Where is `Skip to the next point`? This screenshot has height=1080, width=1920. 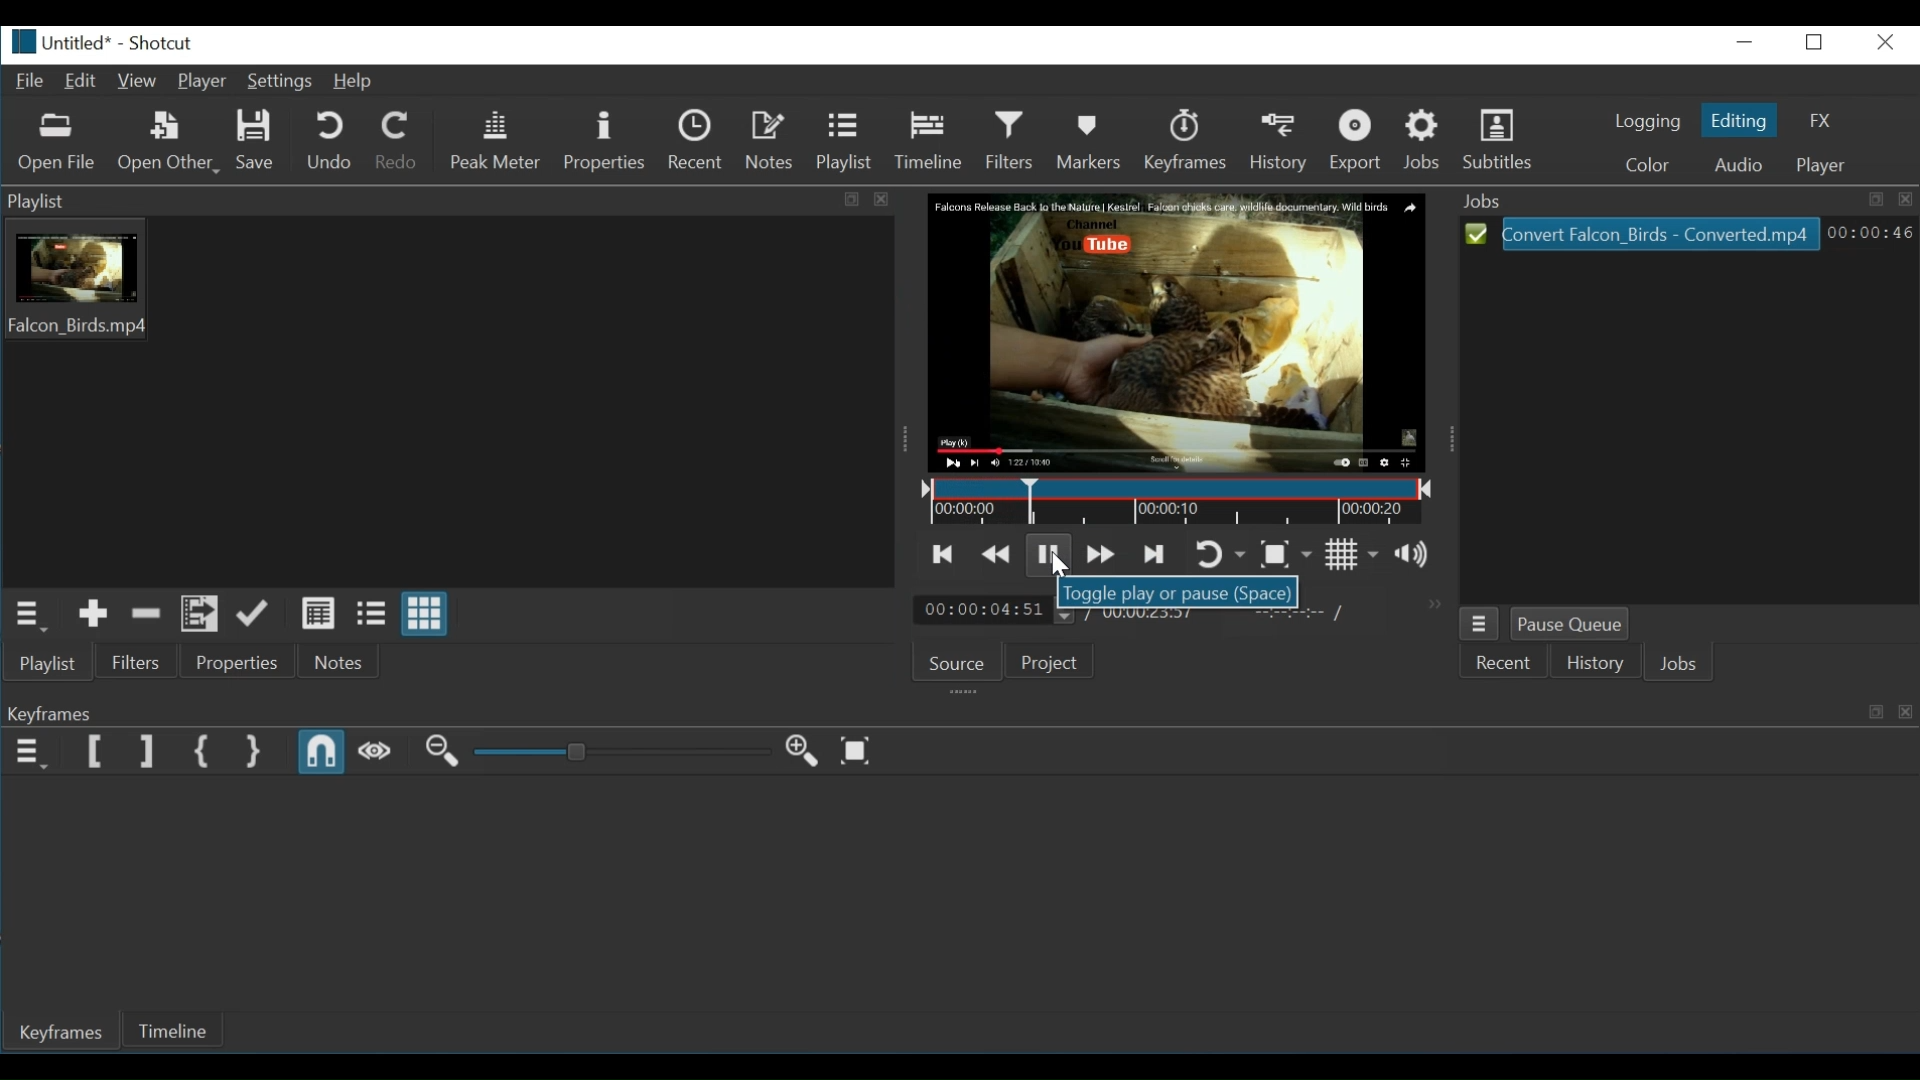
Skip to the next point is located at coordinates (1153, 554).